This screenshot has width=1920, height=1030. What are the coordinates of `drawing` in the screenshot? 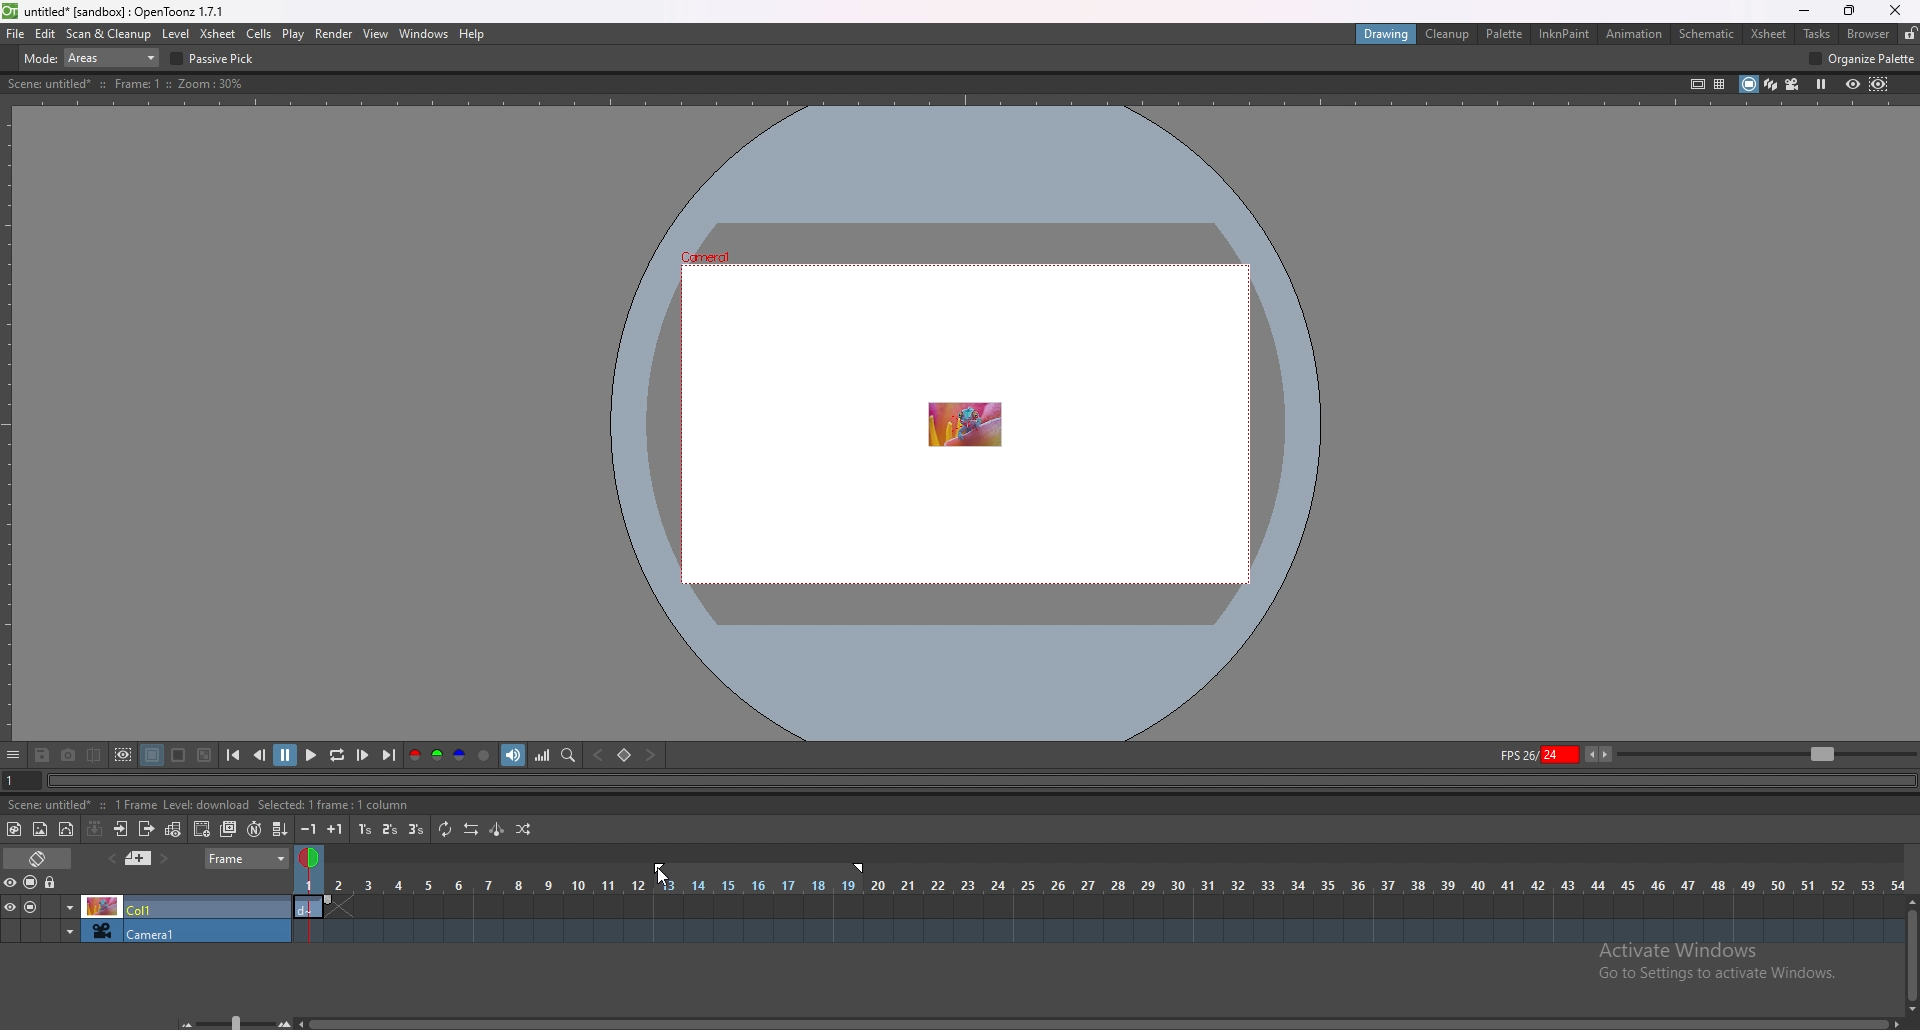 It's located at (1389, 34).